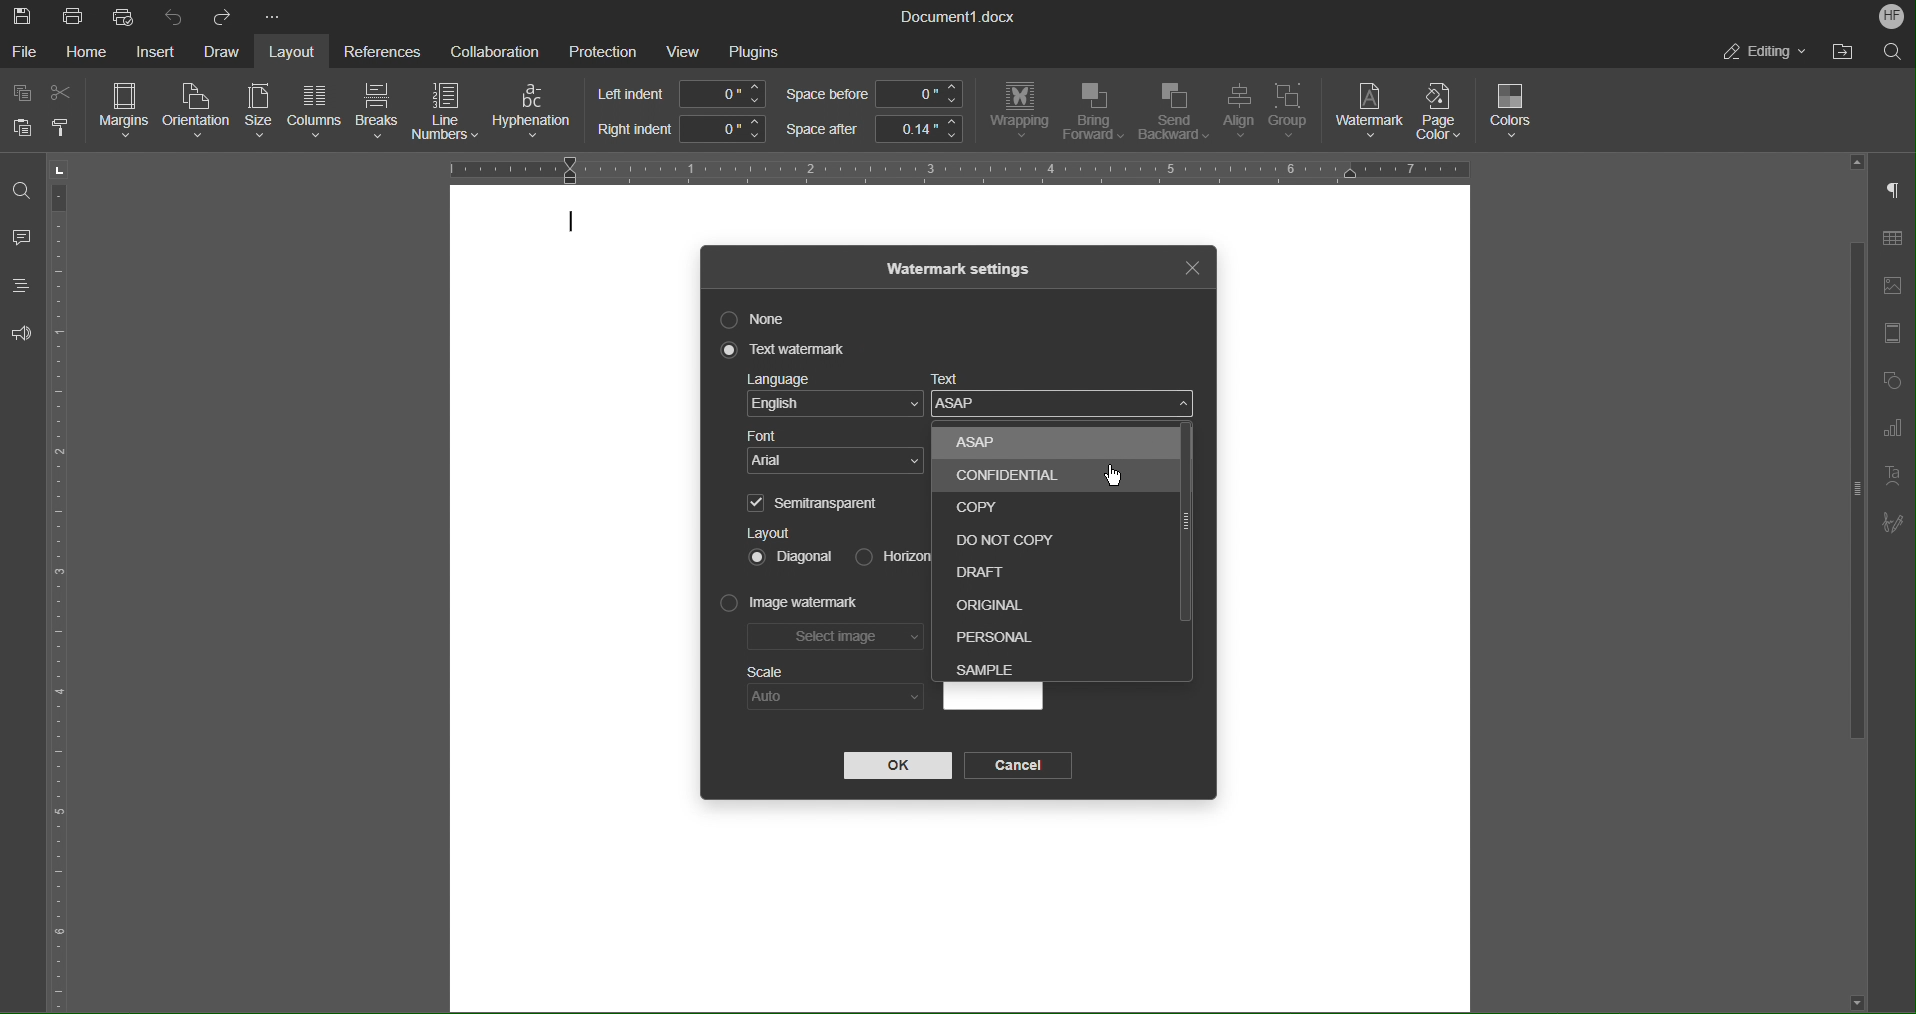 This screenshot has width=1916, height=1014. I want to click on Hyphenation, so click(536, 112).